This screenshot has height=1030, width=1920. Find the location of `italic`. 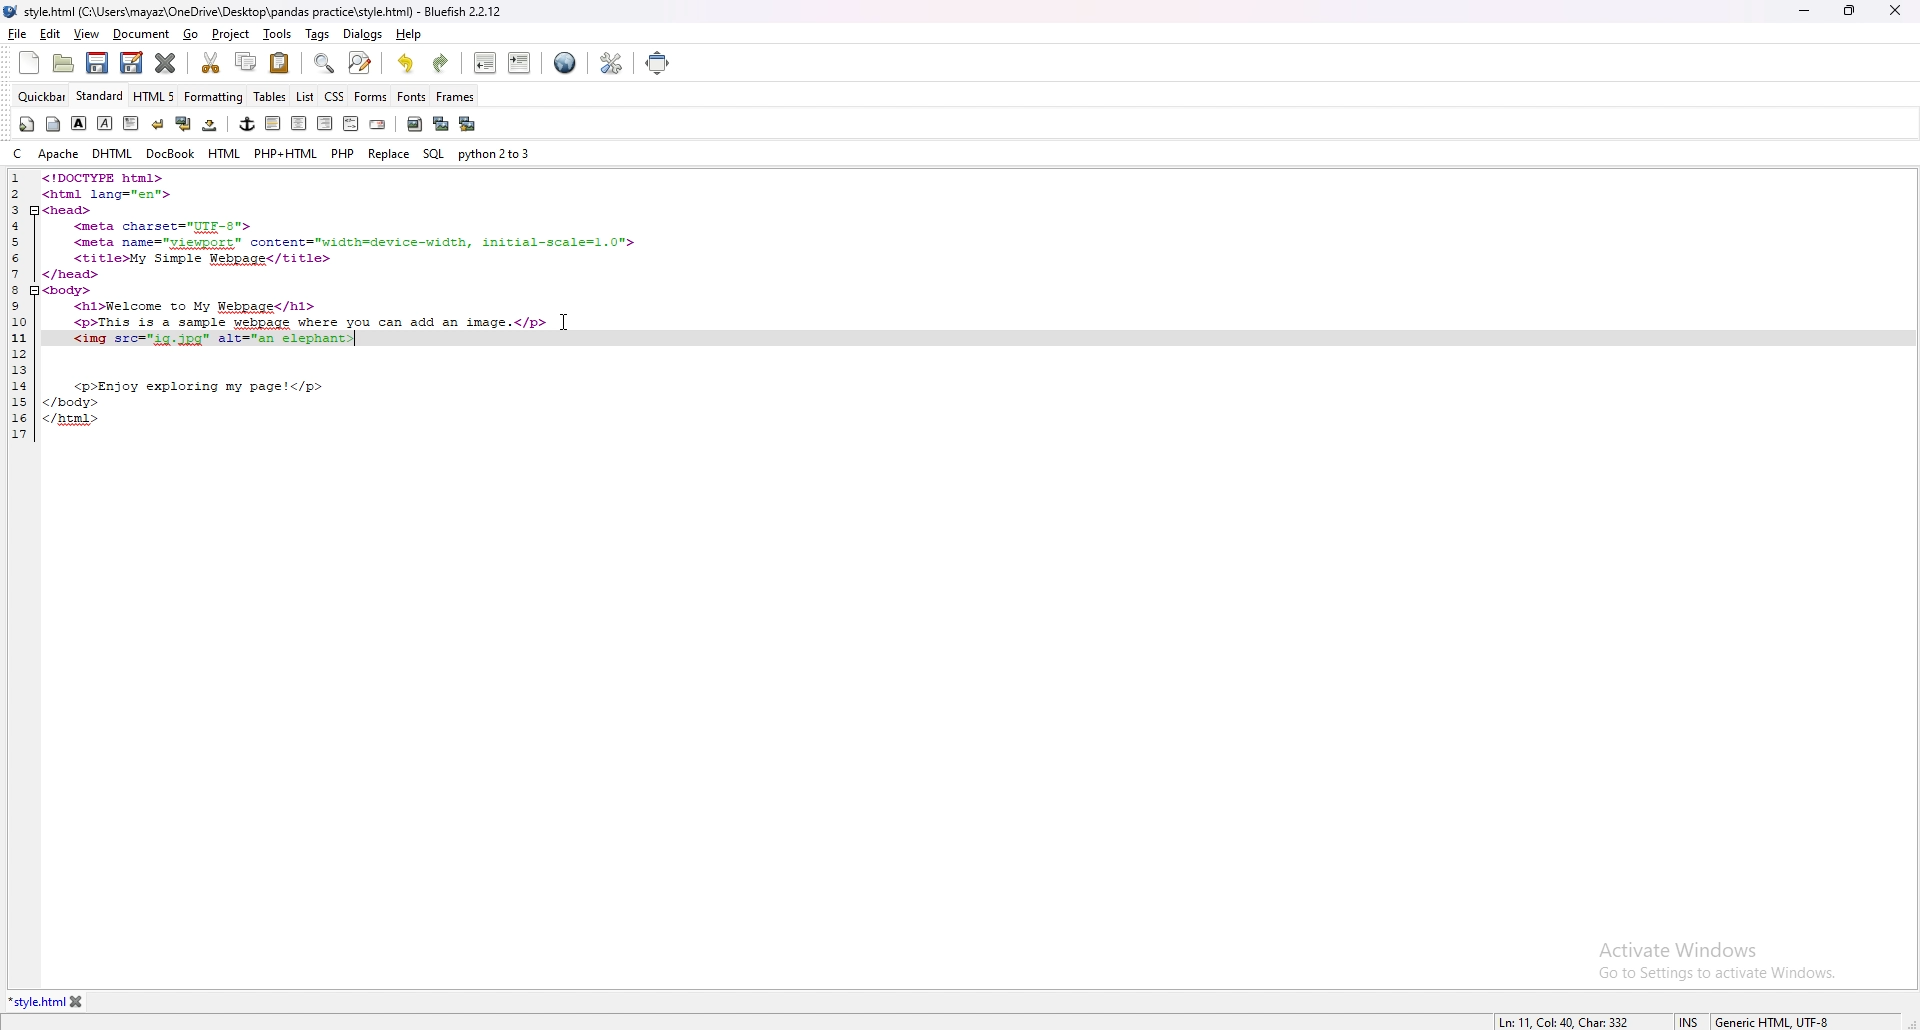

italic is located at coordinates (103, 124).